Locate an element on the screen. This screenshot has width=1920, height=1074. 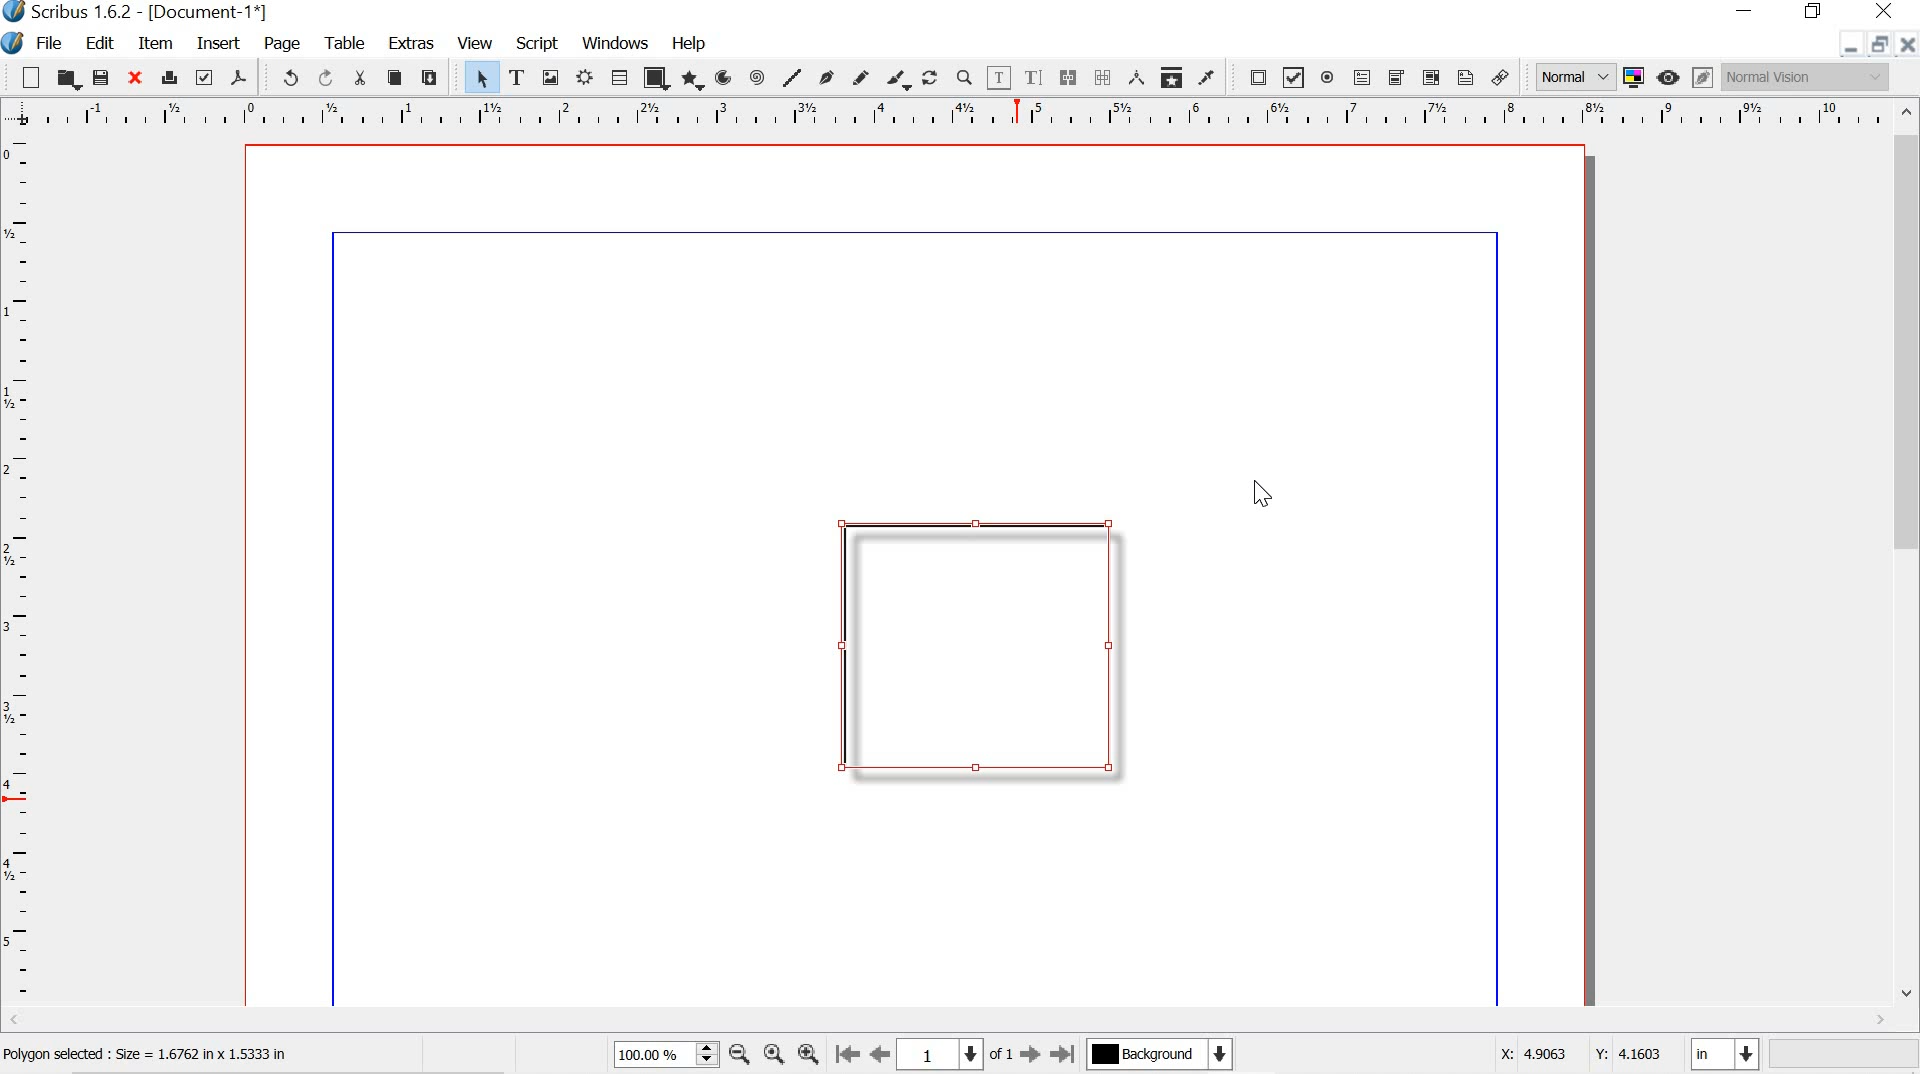
TABLE is located at coordinates (343, 41).